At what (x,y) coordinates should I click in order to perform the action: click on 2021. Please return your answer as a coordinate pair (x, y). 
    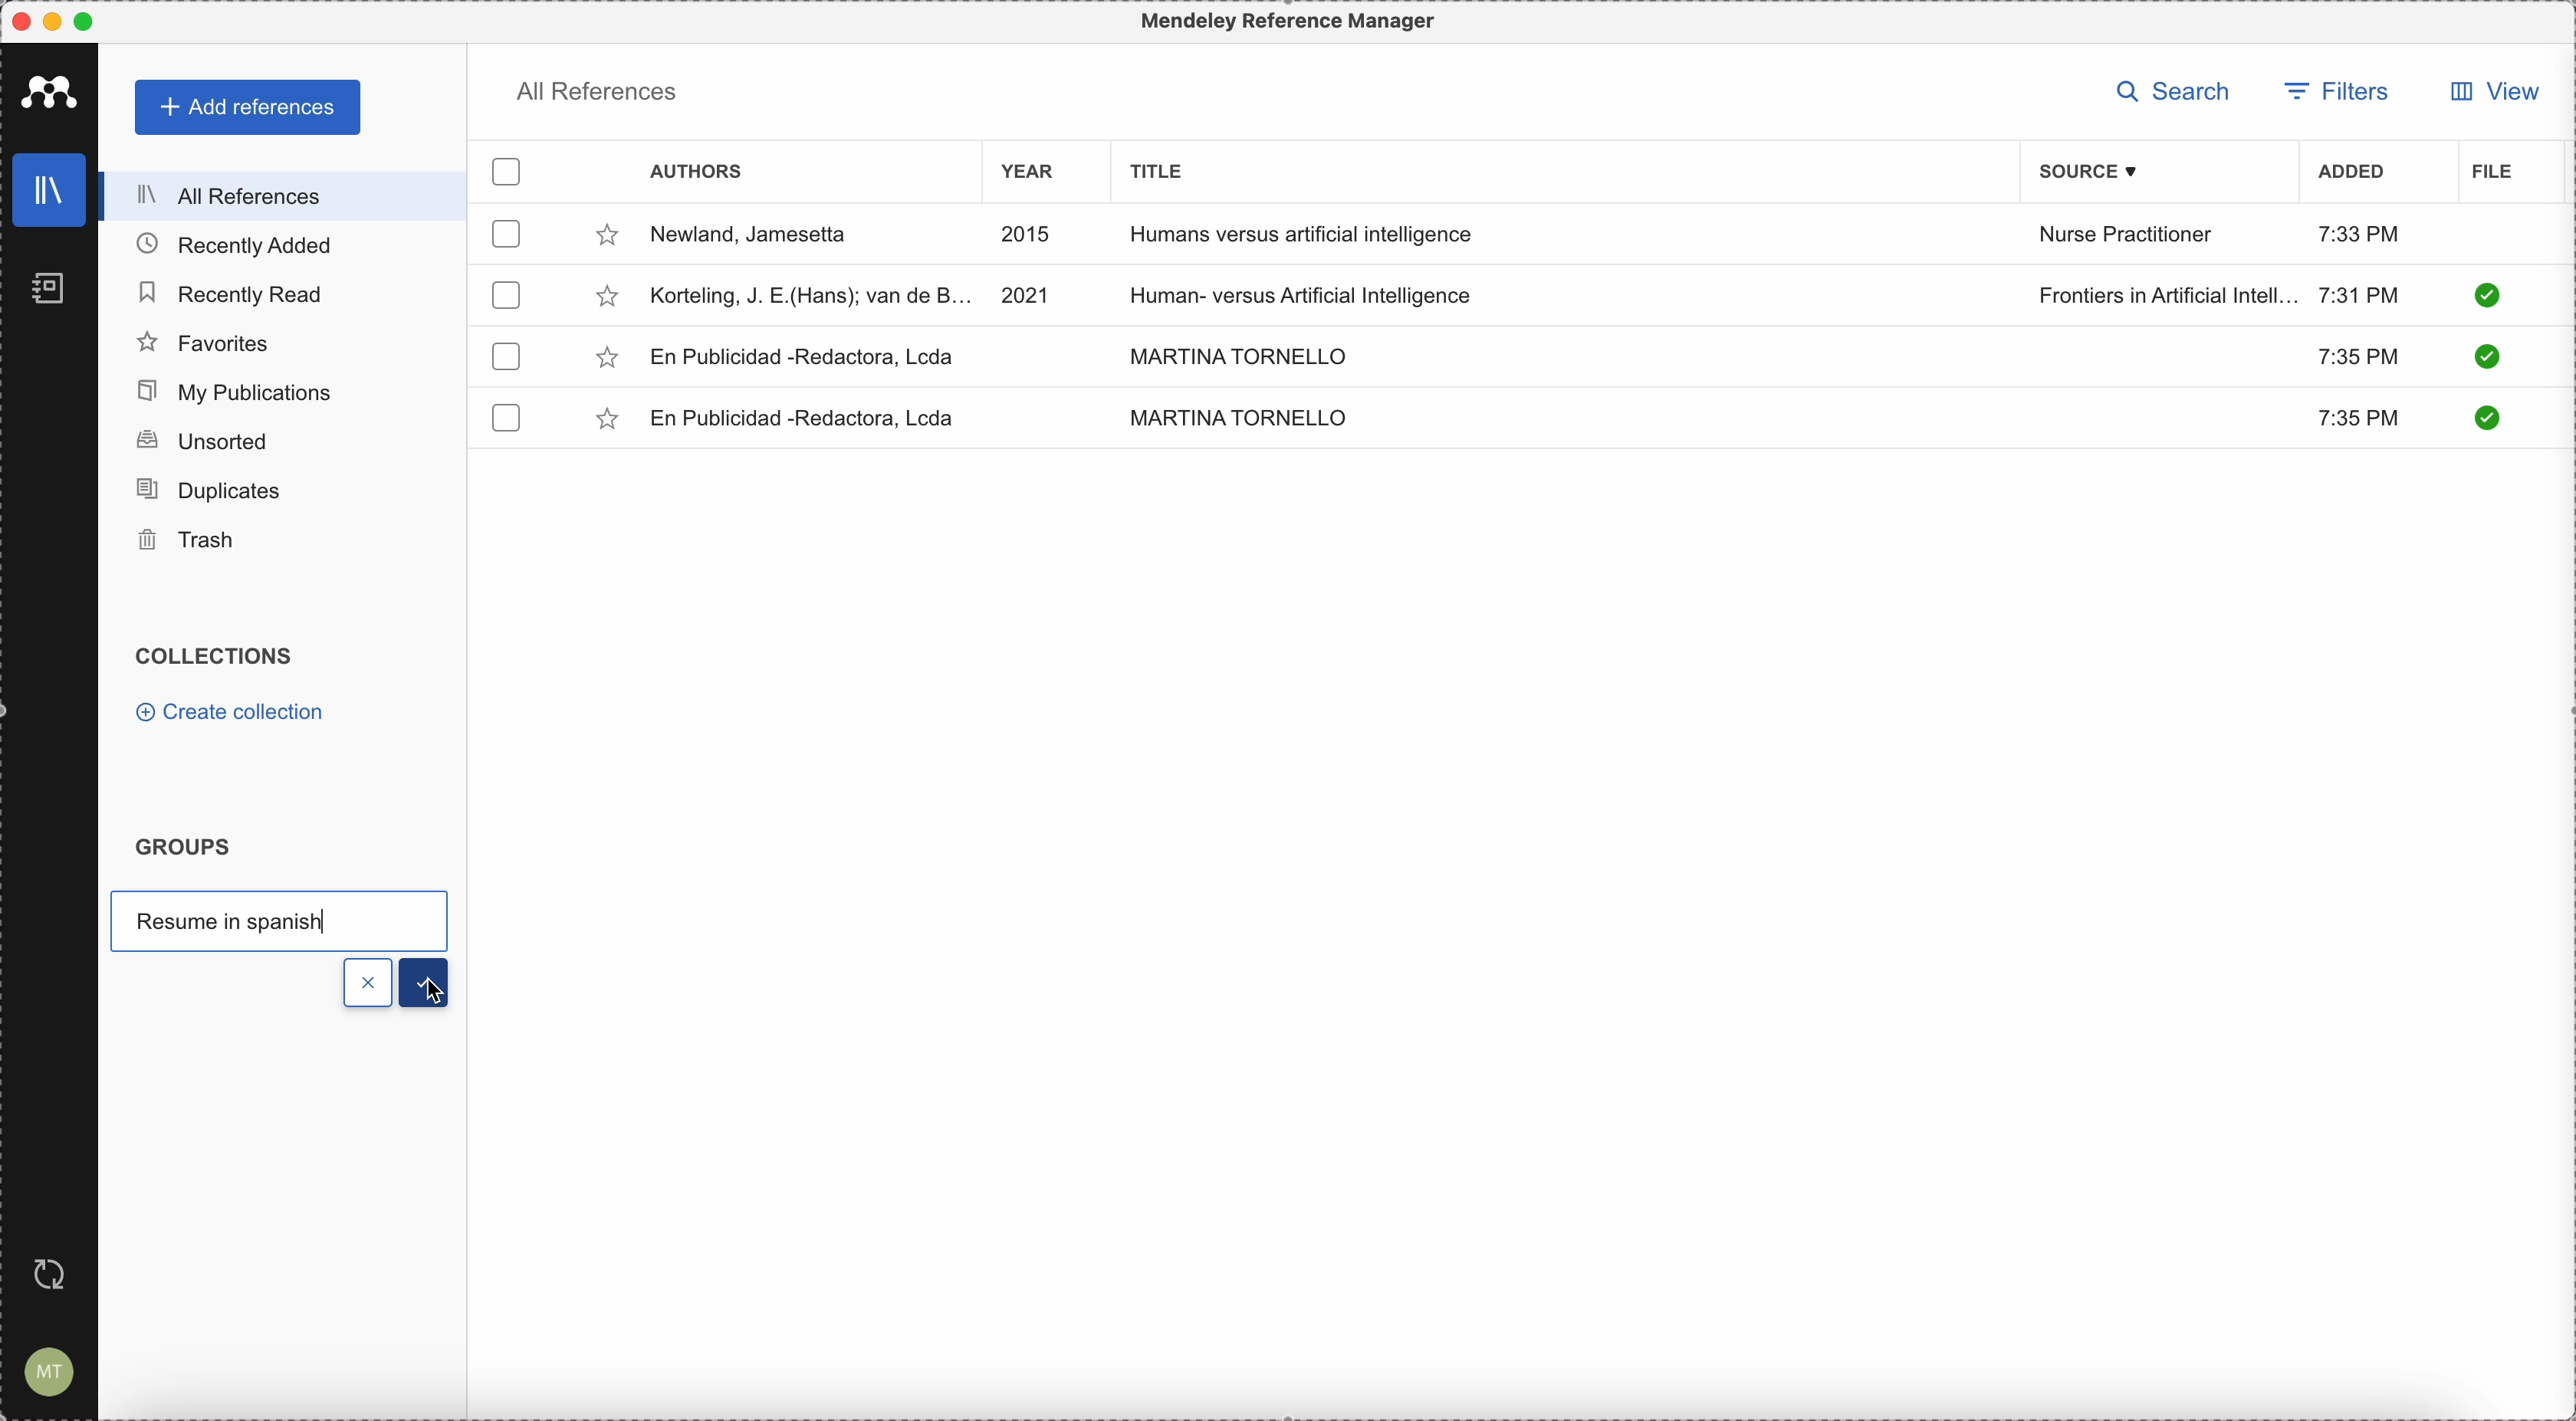
    Looking at the image, I should click on (1027, 293).